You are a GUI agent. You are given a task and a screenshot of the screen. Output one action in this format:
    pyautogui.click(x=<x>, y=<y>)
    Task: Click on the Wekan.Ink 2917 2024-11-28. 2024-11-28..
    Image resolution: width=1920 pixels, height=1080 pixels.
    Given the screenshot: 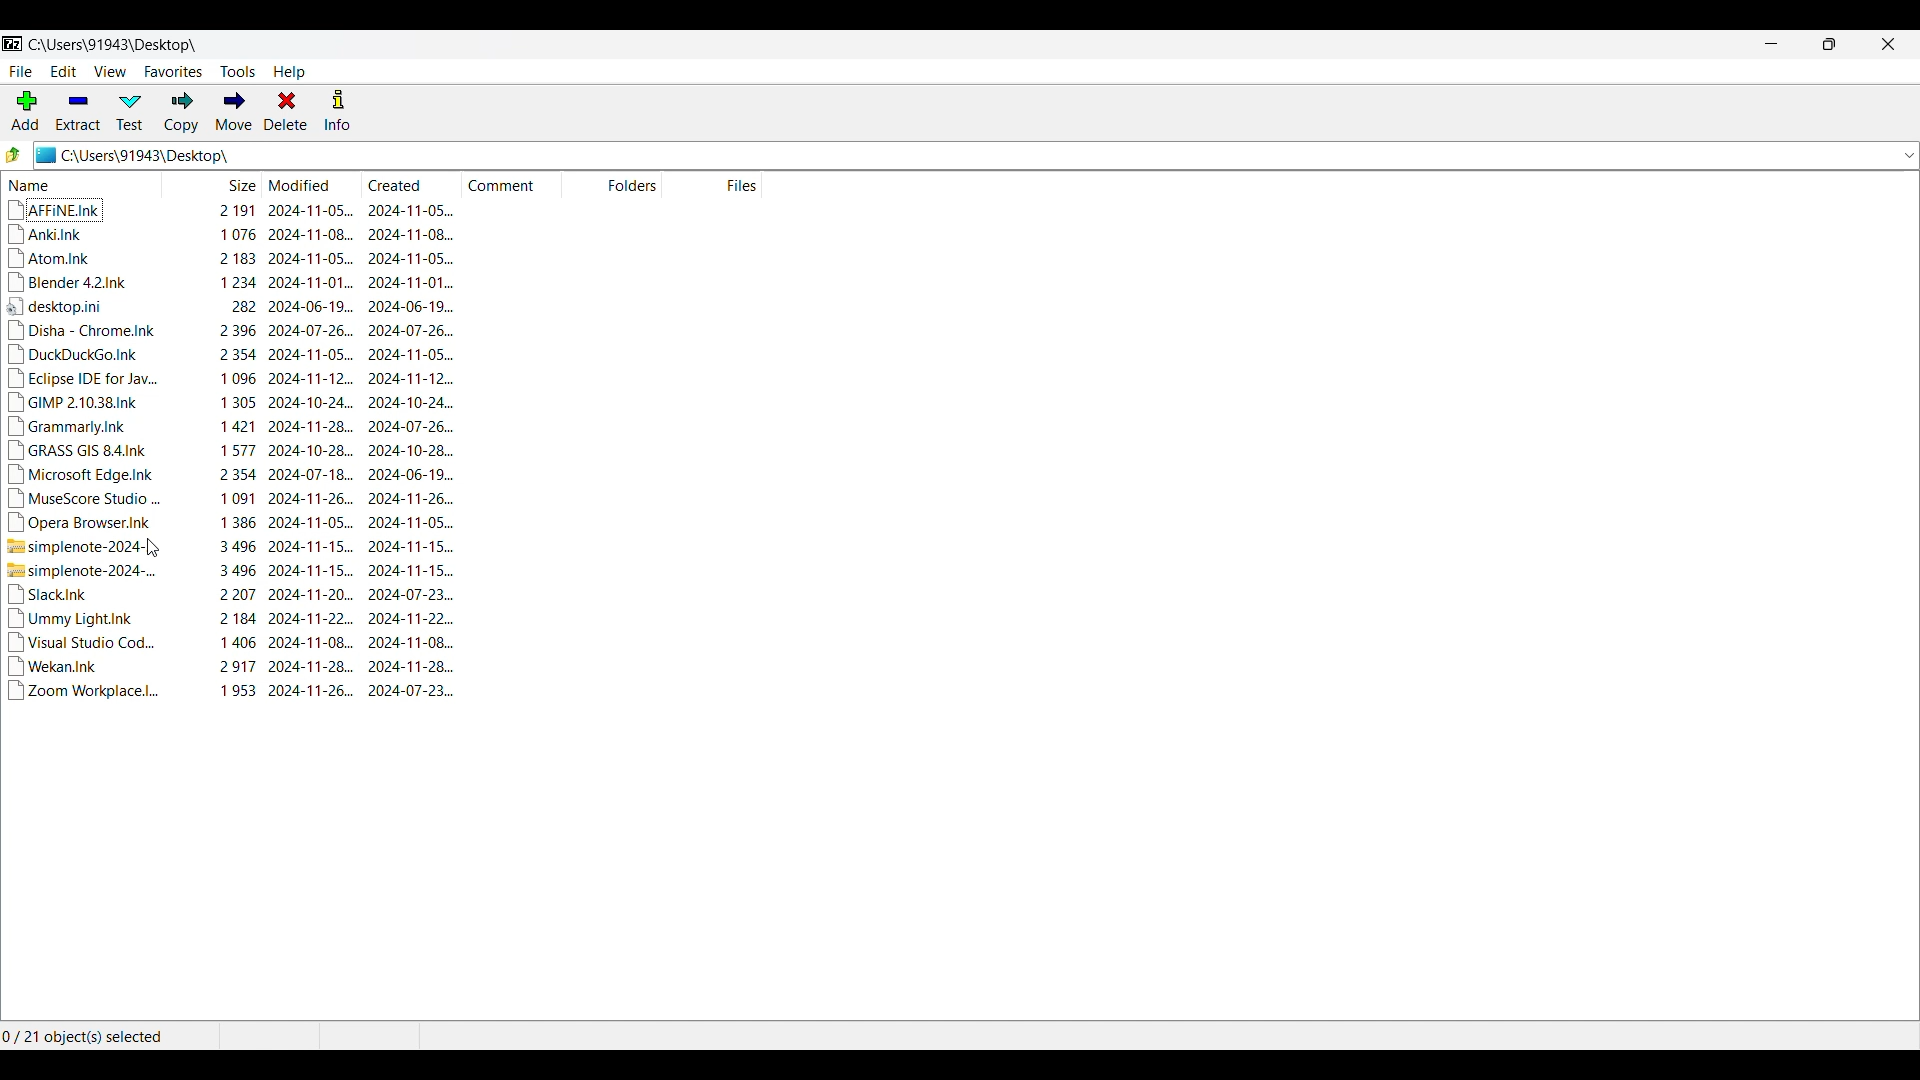 What is the action you would take?
    pyautogui.click(x=238, y=667)
    